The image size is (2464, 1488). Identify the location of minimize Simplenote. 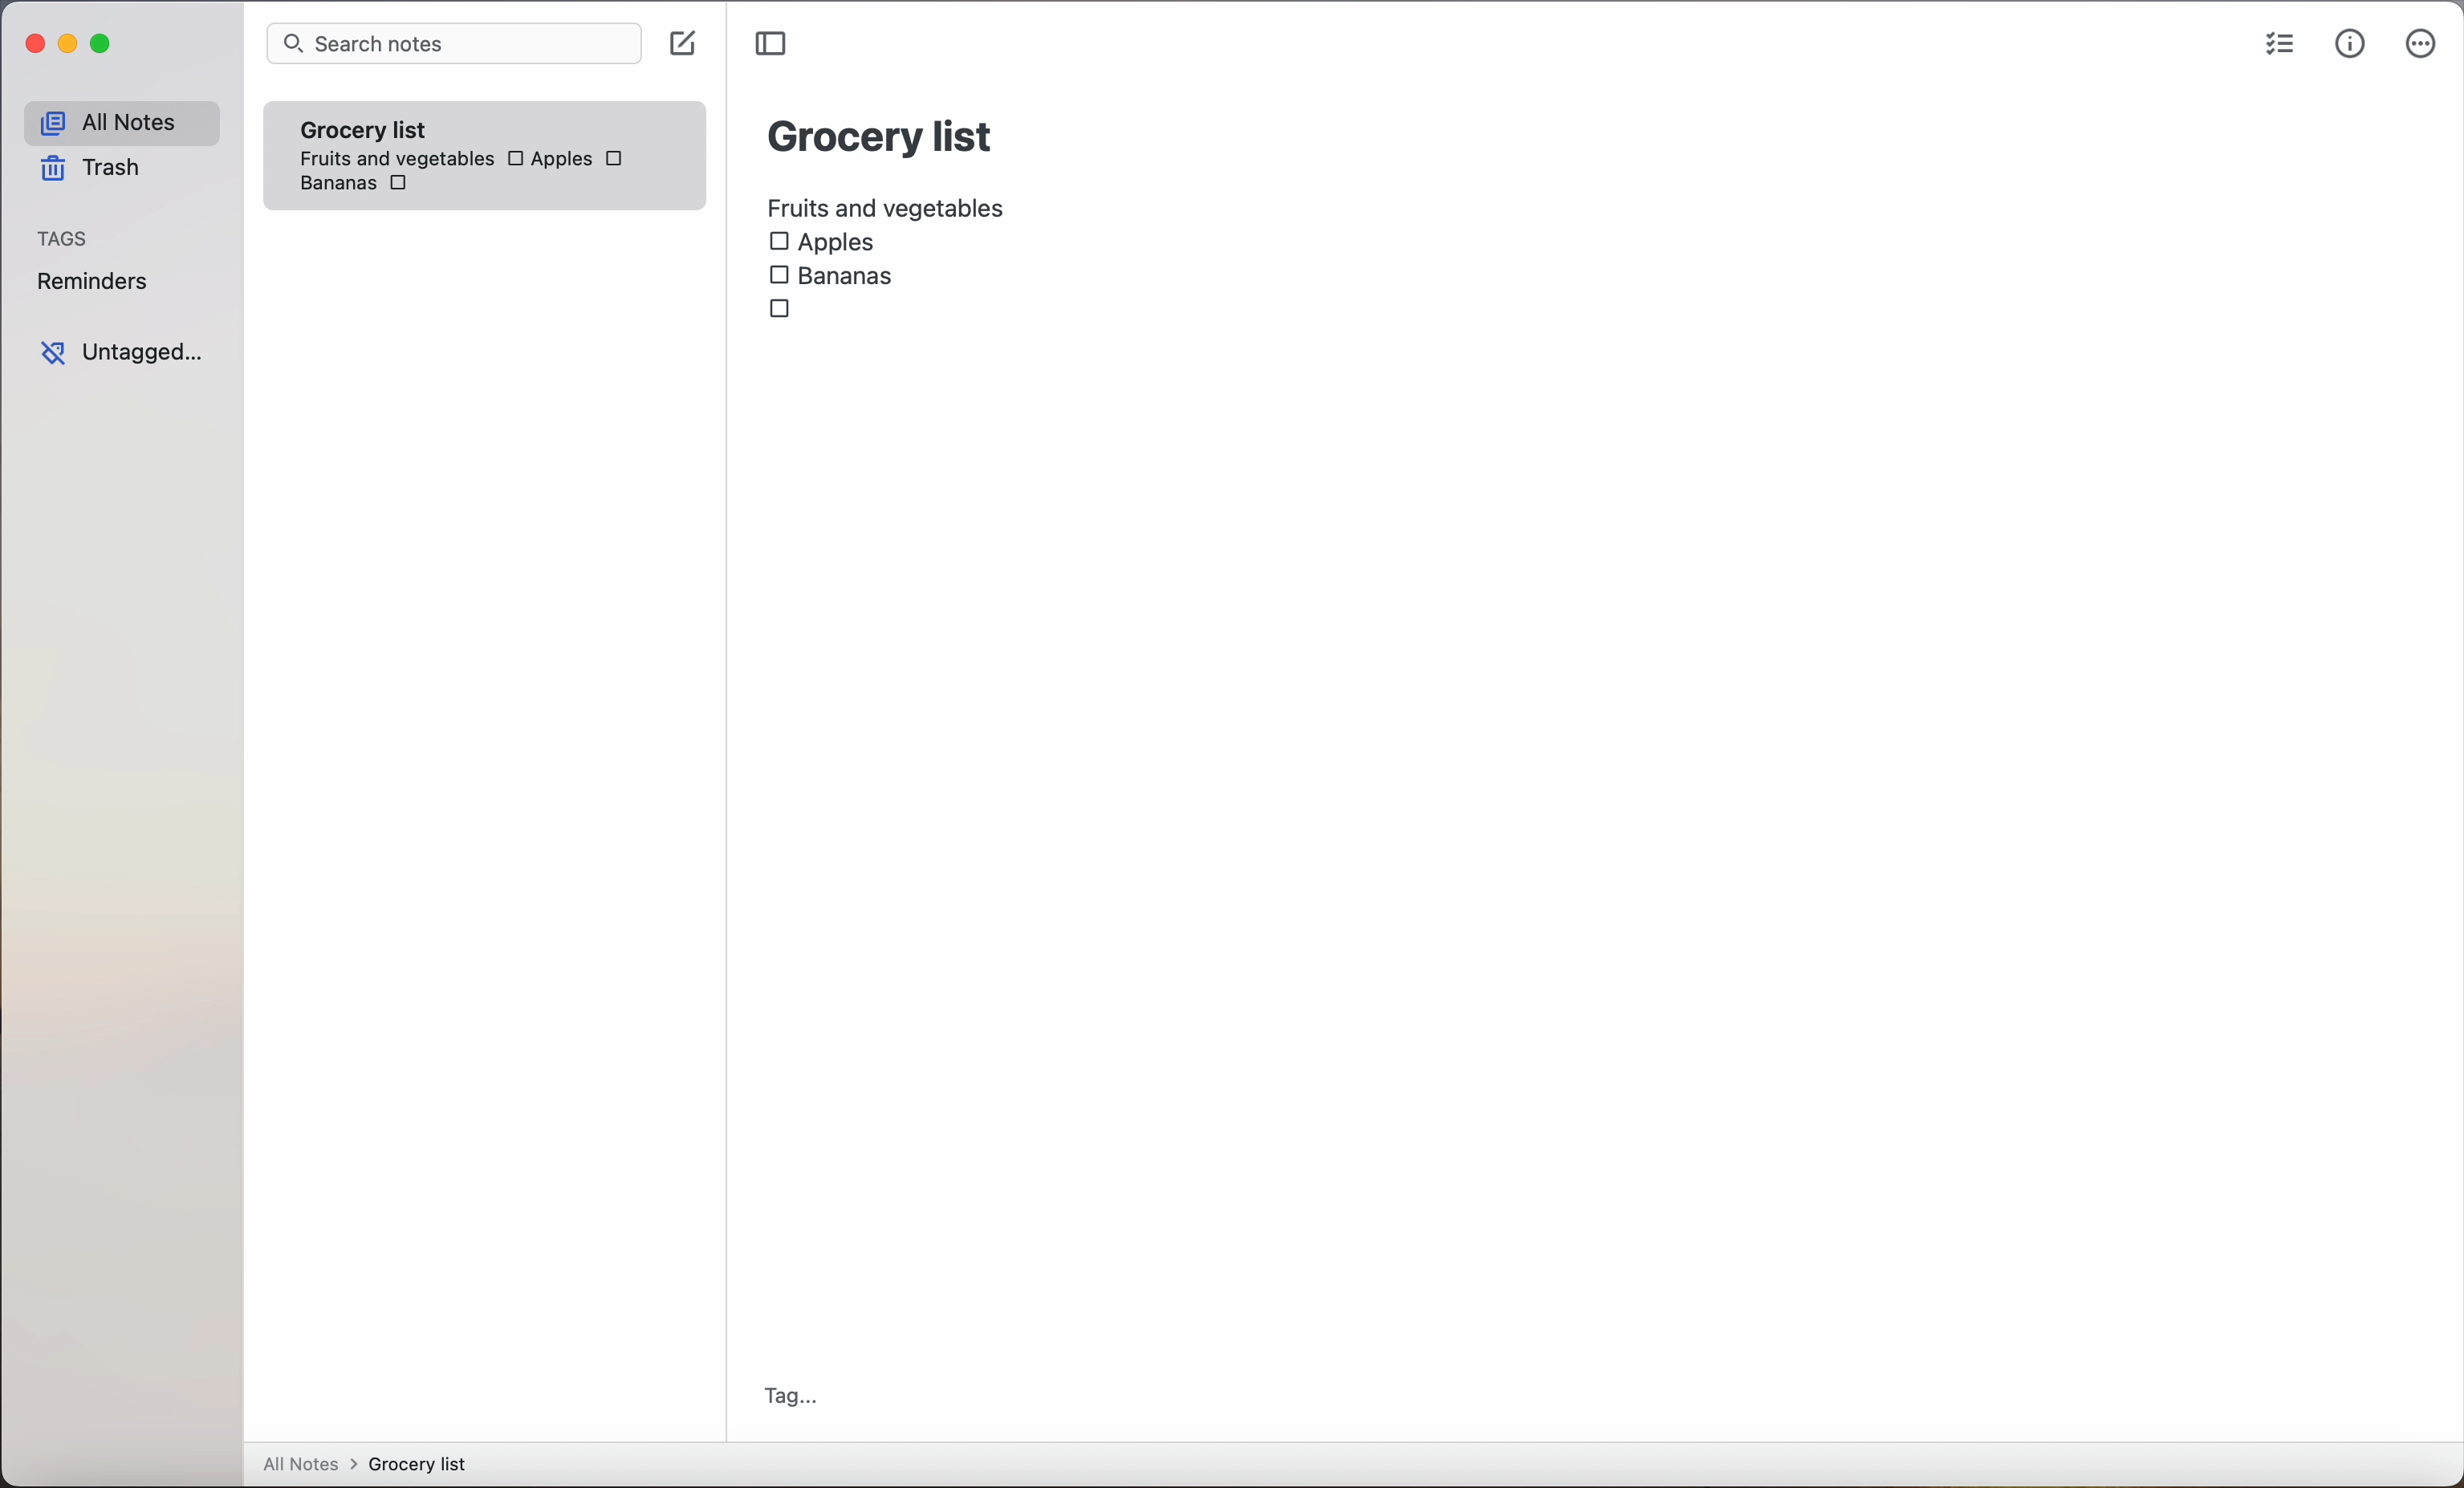
(72, 48).